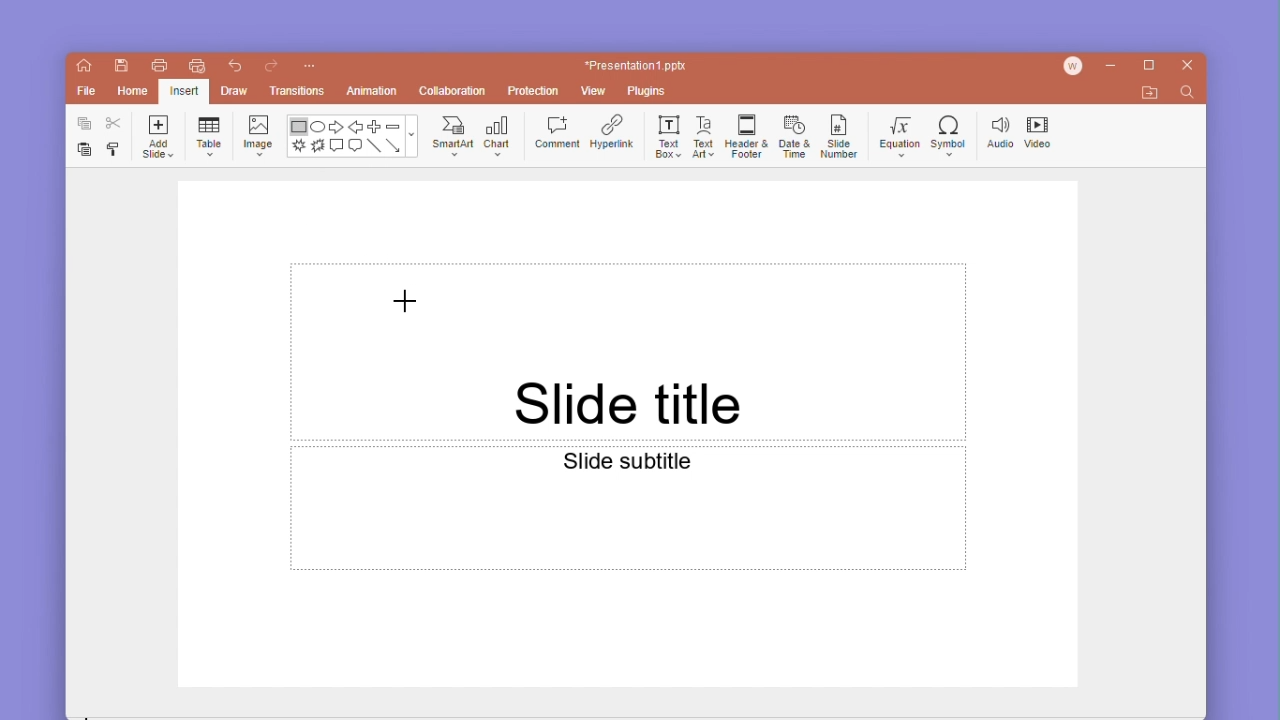 Image resolution: width=1280 pixels, height=720 pixels. I want to click on view, so click(596, 91).